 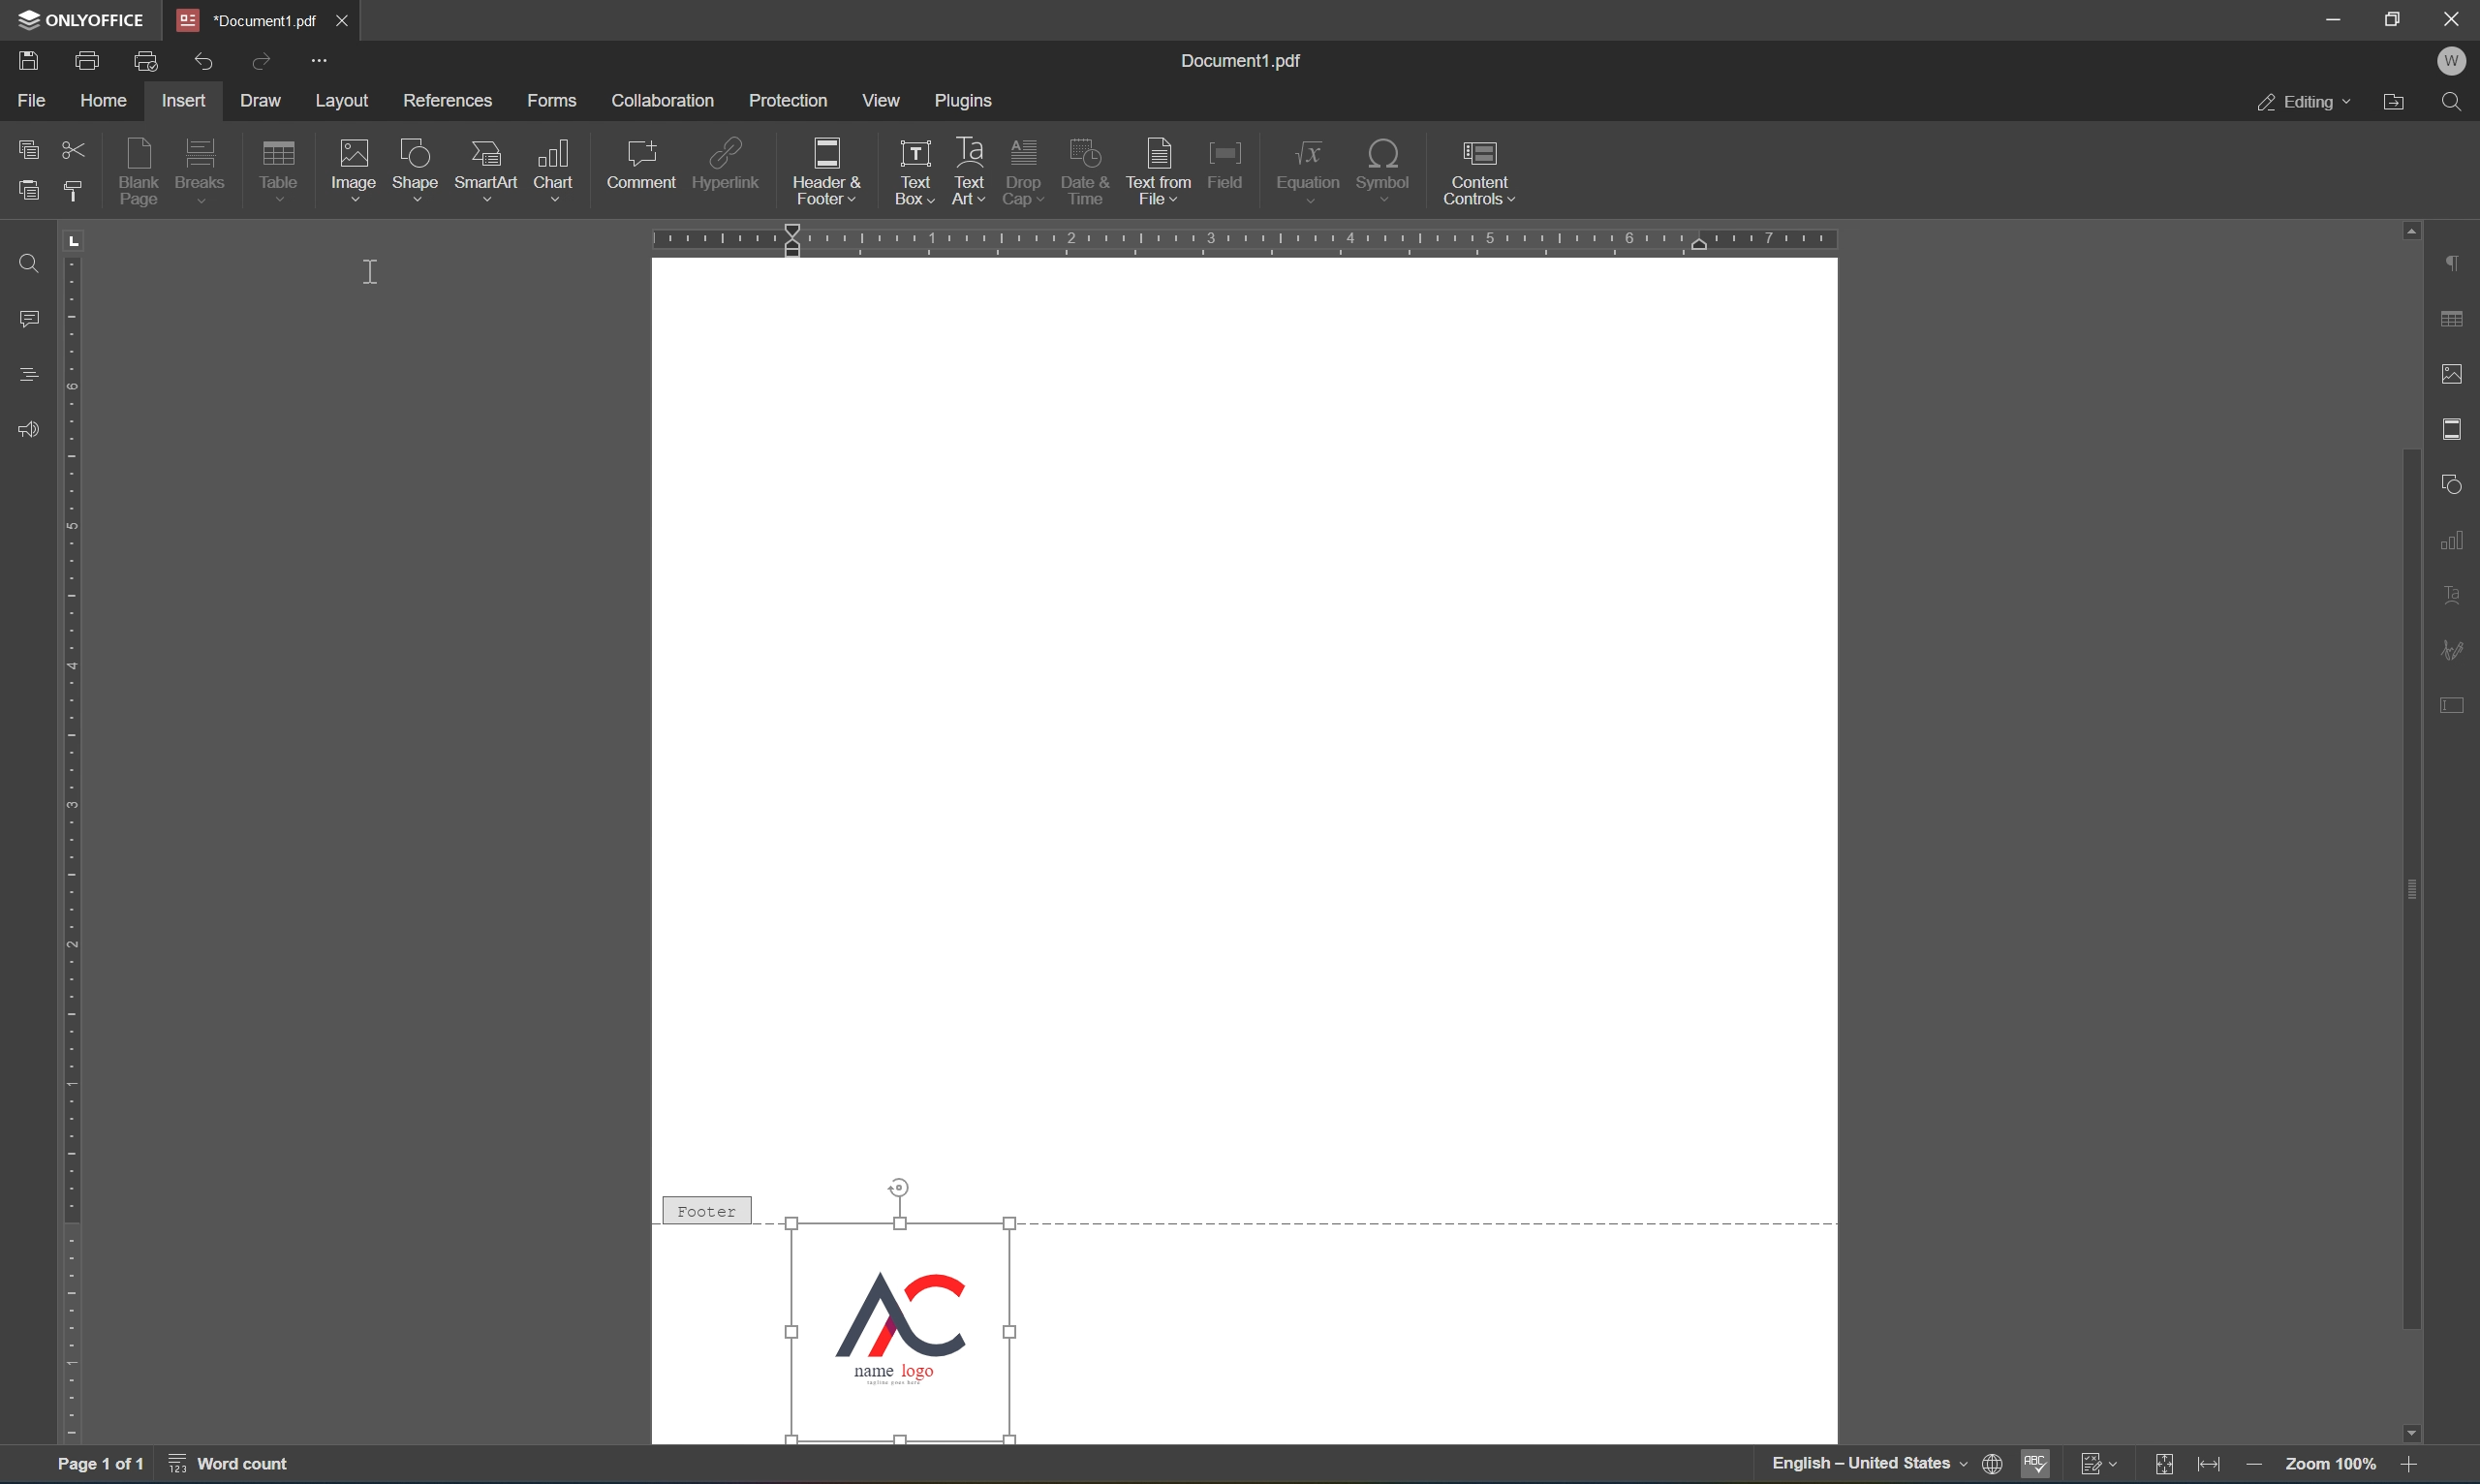 What do you see at coordinates (2398, 19) in the screenshot?
I see `restore down` at bounding box center [2398, 19].